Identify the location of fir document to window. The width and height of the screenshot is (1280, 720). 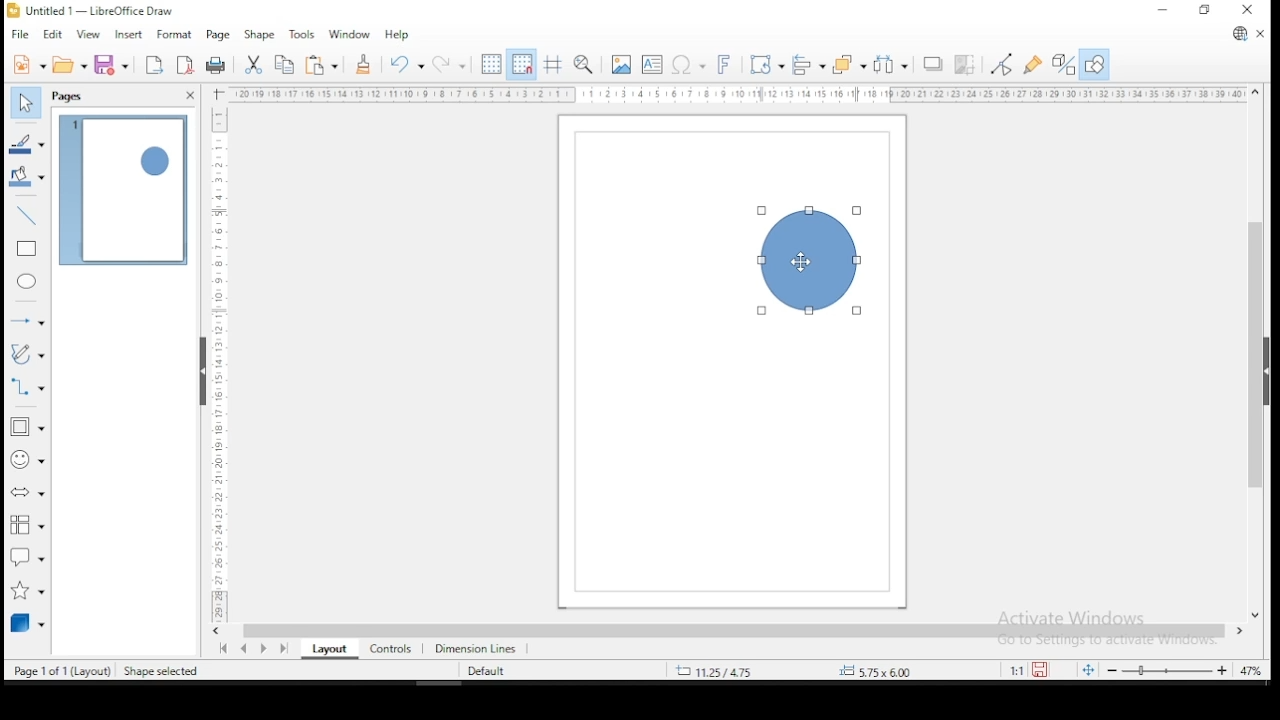
(1085, 669).